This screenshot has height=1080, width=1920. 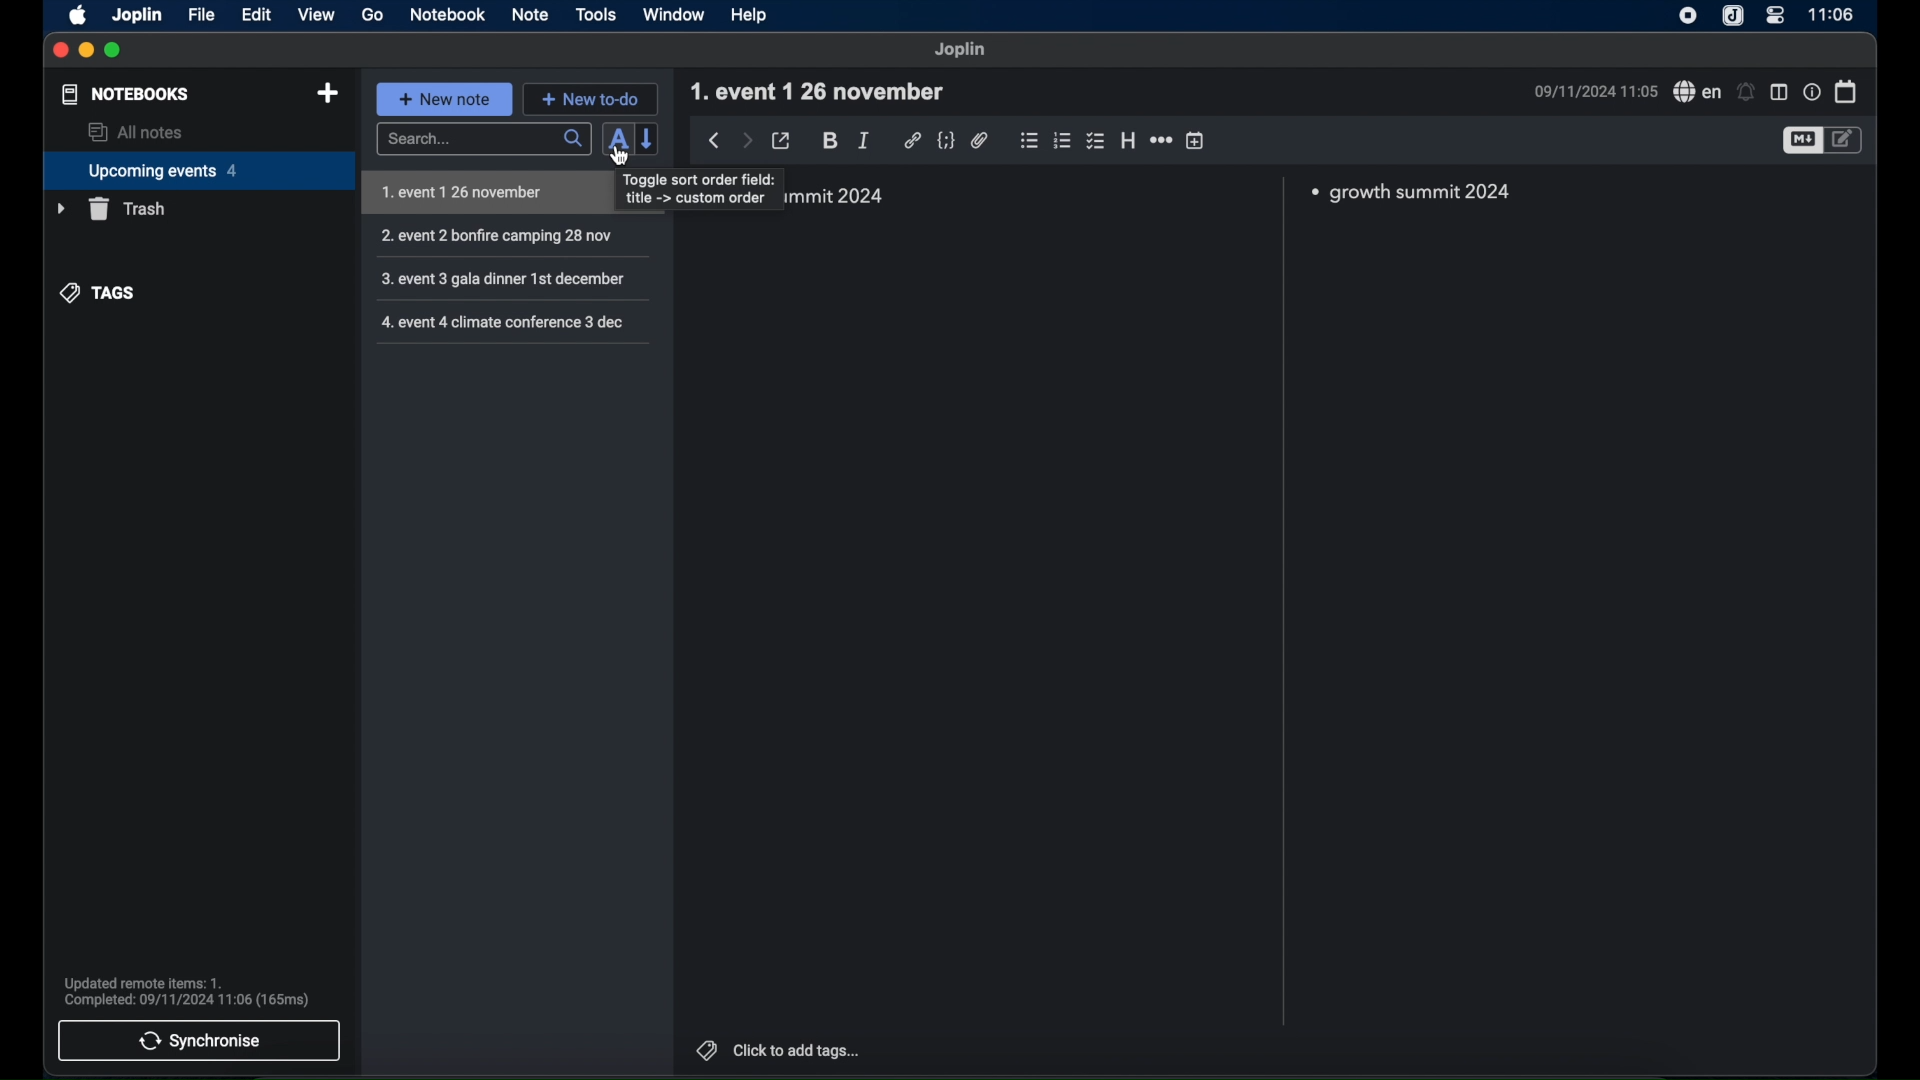 What do you see at coordinates (947, 141) in the screenshot?
I see `code` at bounding box center [947, 141].